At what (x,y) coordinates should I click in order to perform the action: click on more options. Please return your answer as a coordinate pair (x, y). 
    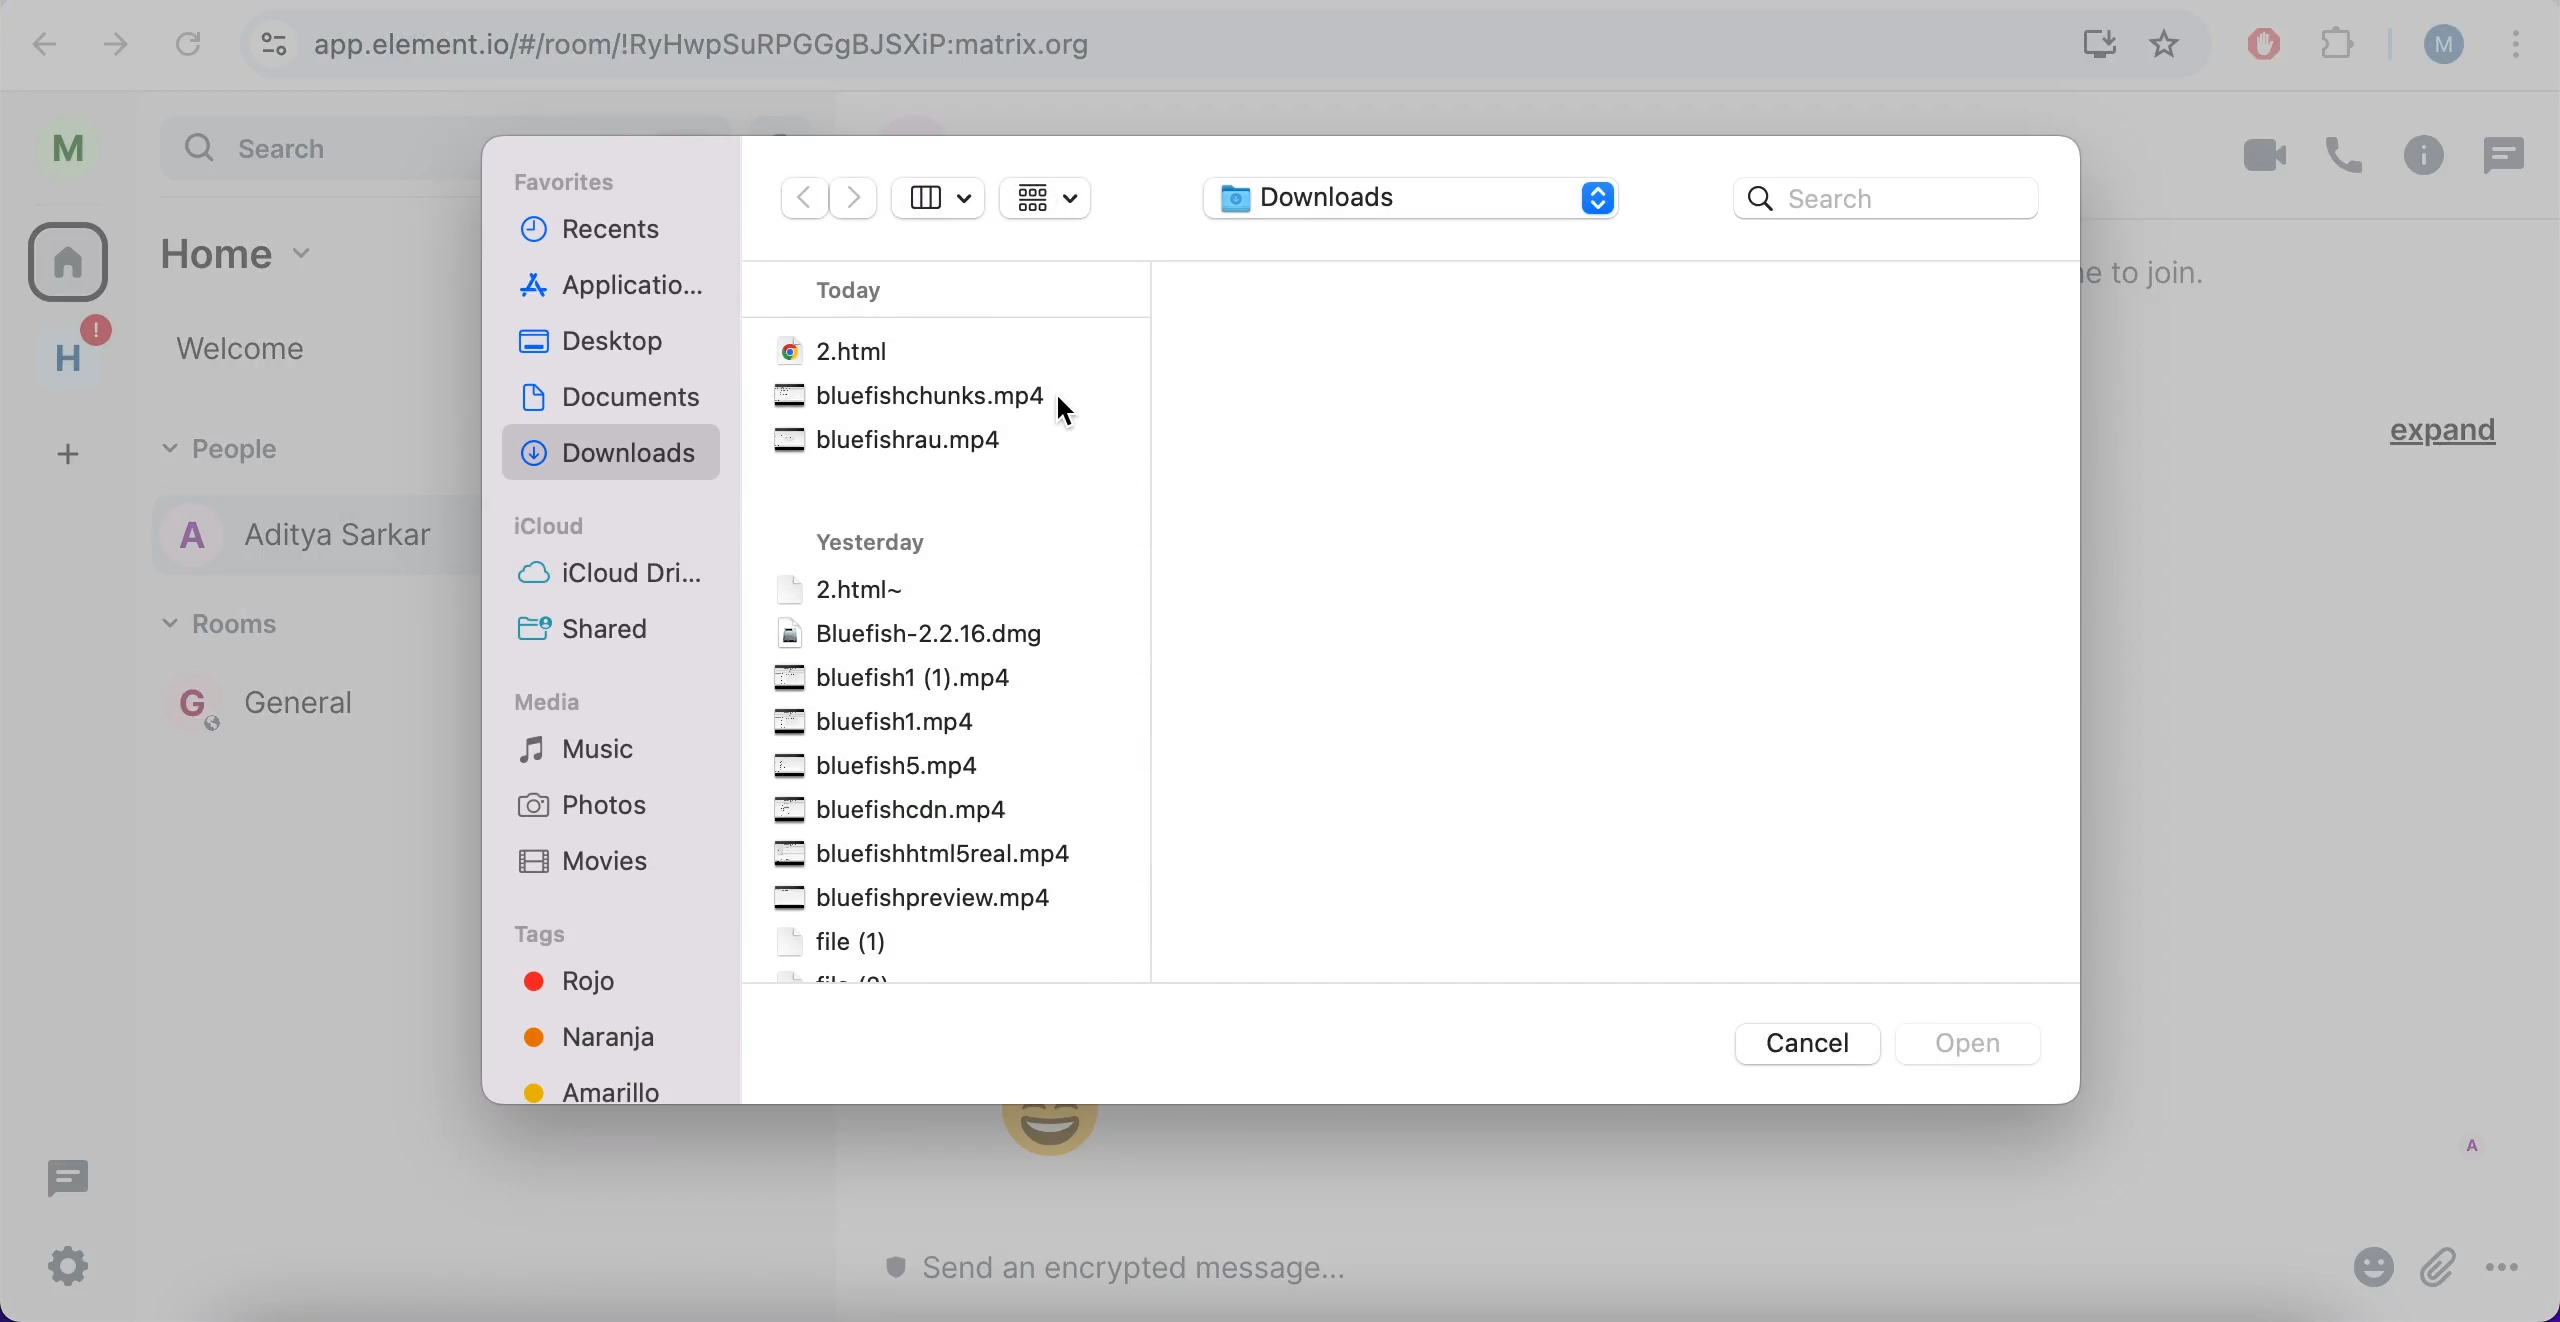
    Looking at the image, I should click on (2518, 1269).